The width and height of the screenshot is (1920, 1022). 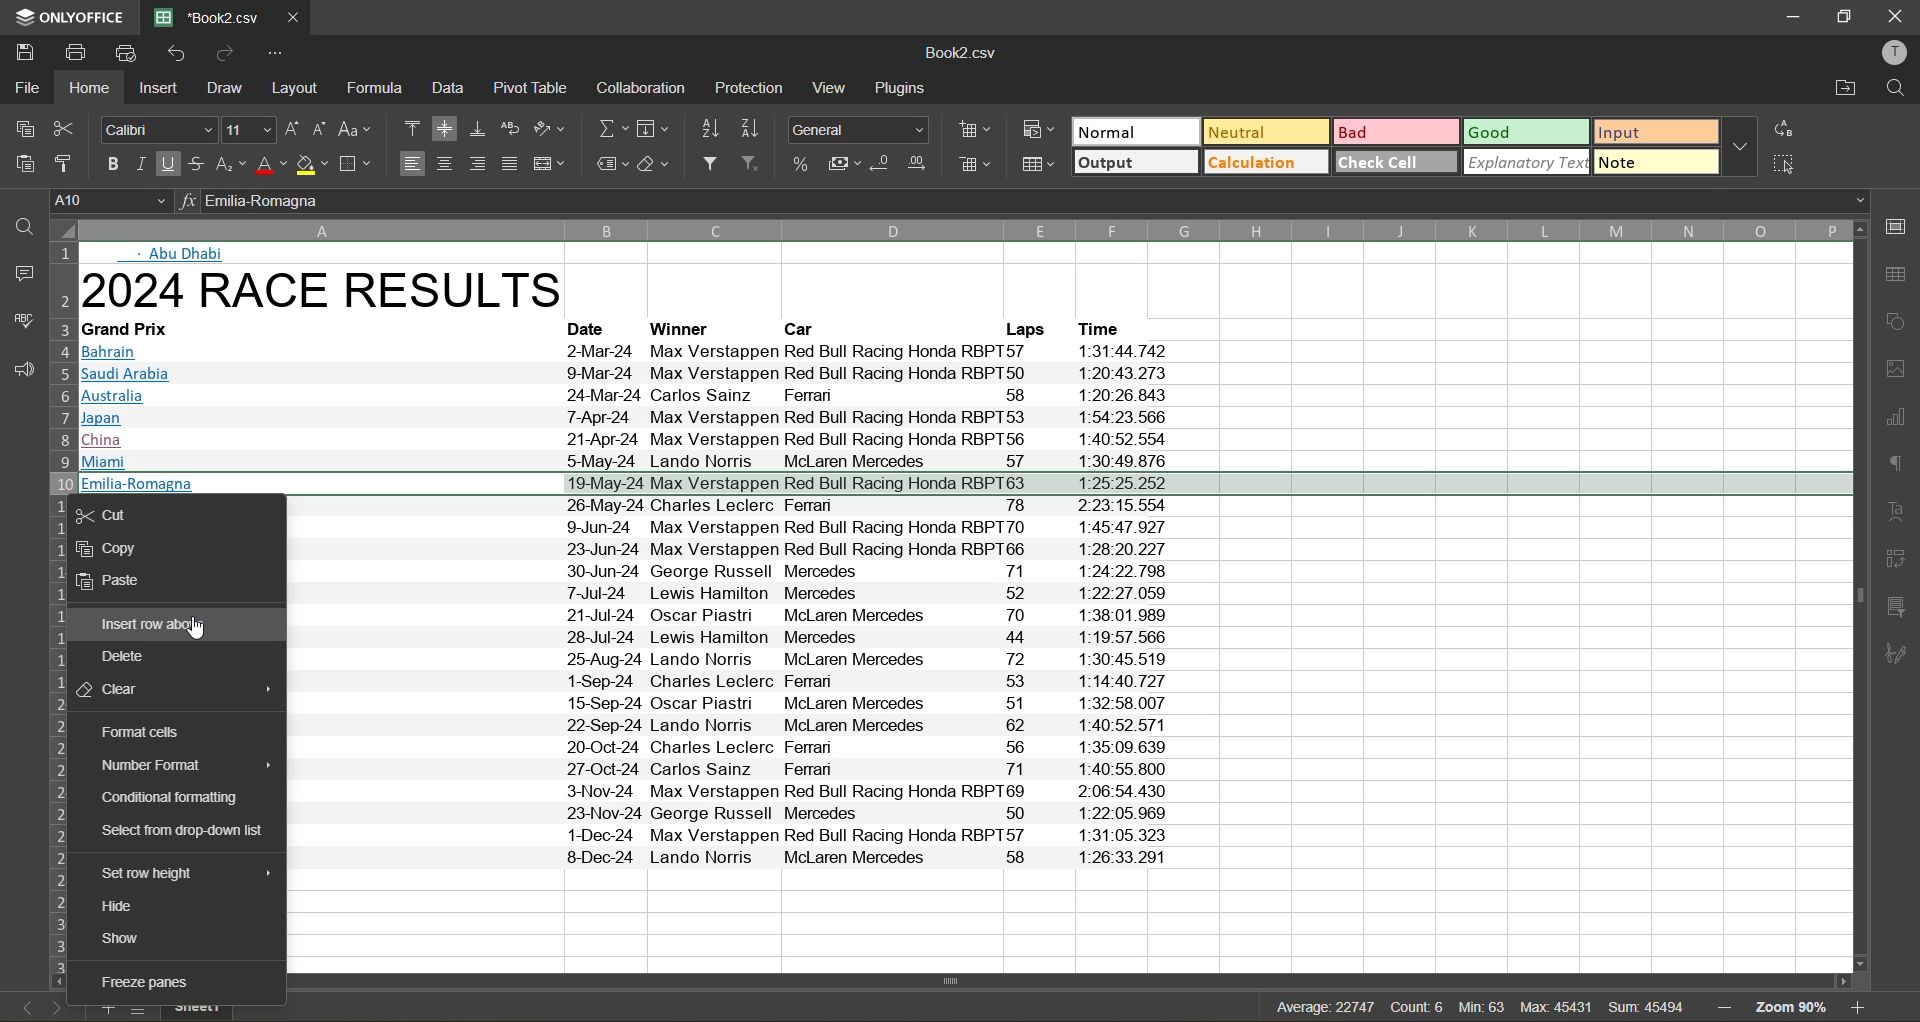 I want to click on add new sheet, so click(x=109, y=1007).